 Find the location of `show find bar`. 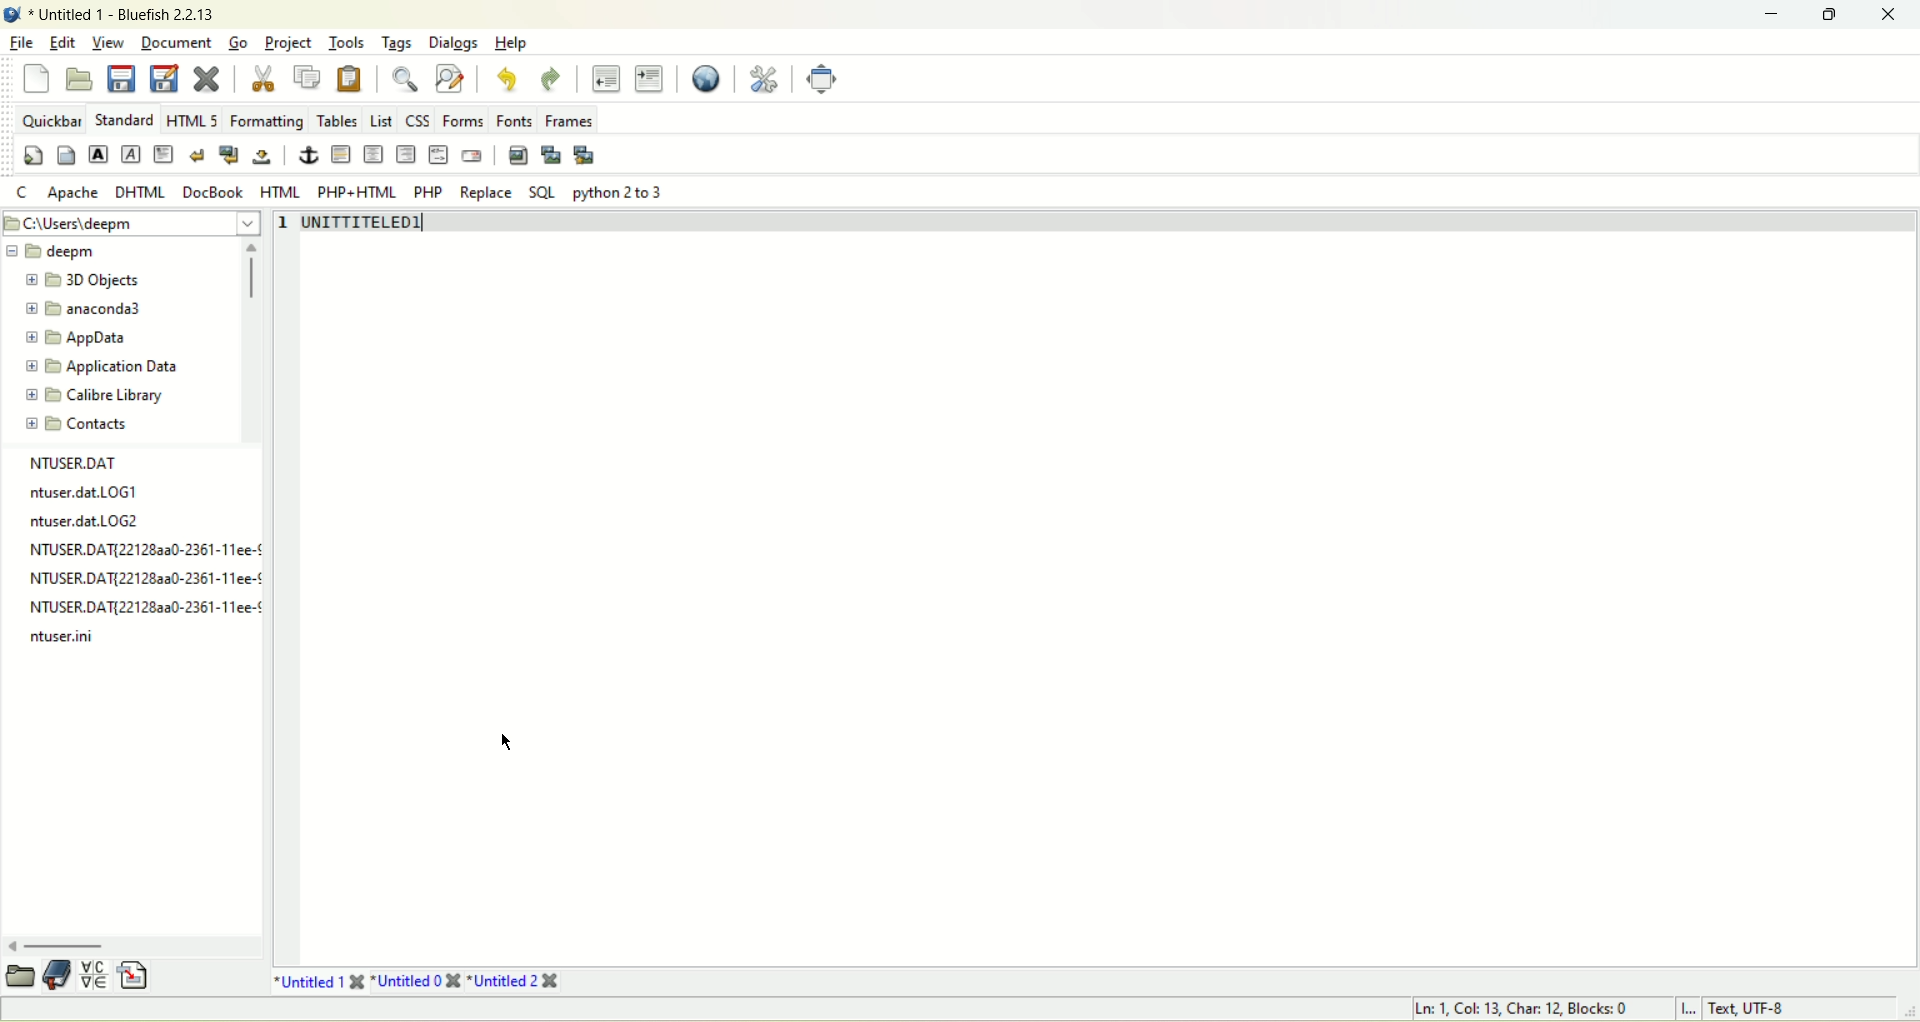

show find bar is located at coordinates (402, 77).